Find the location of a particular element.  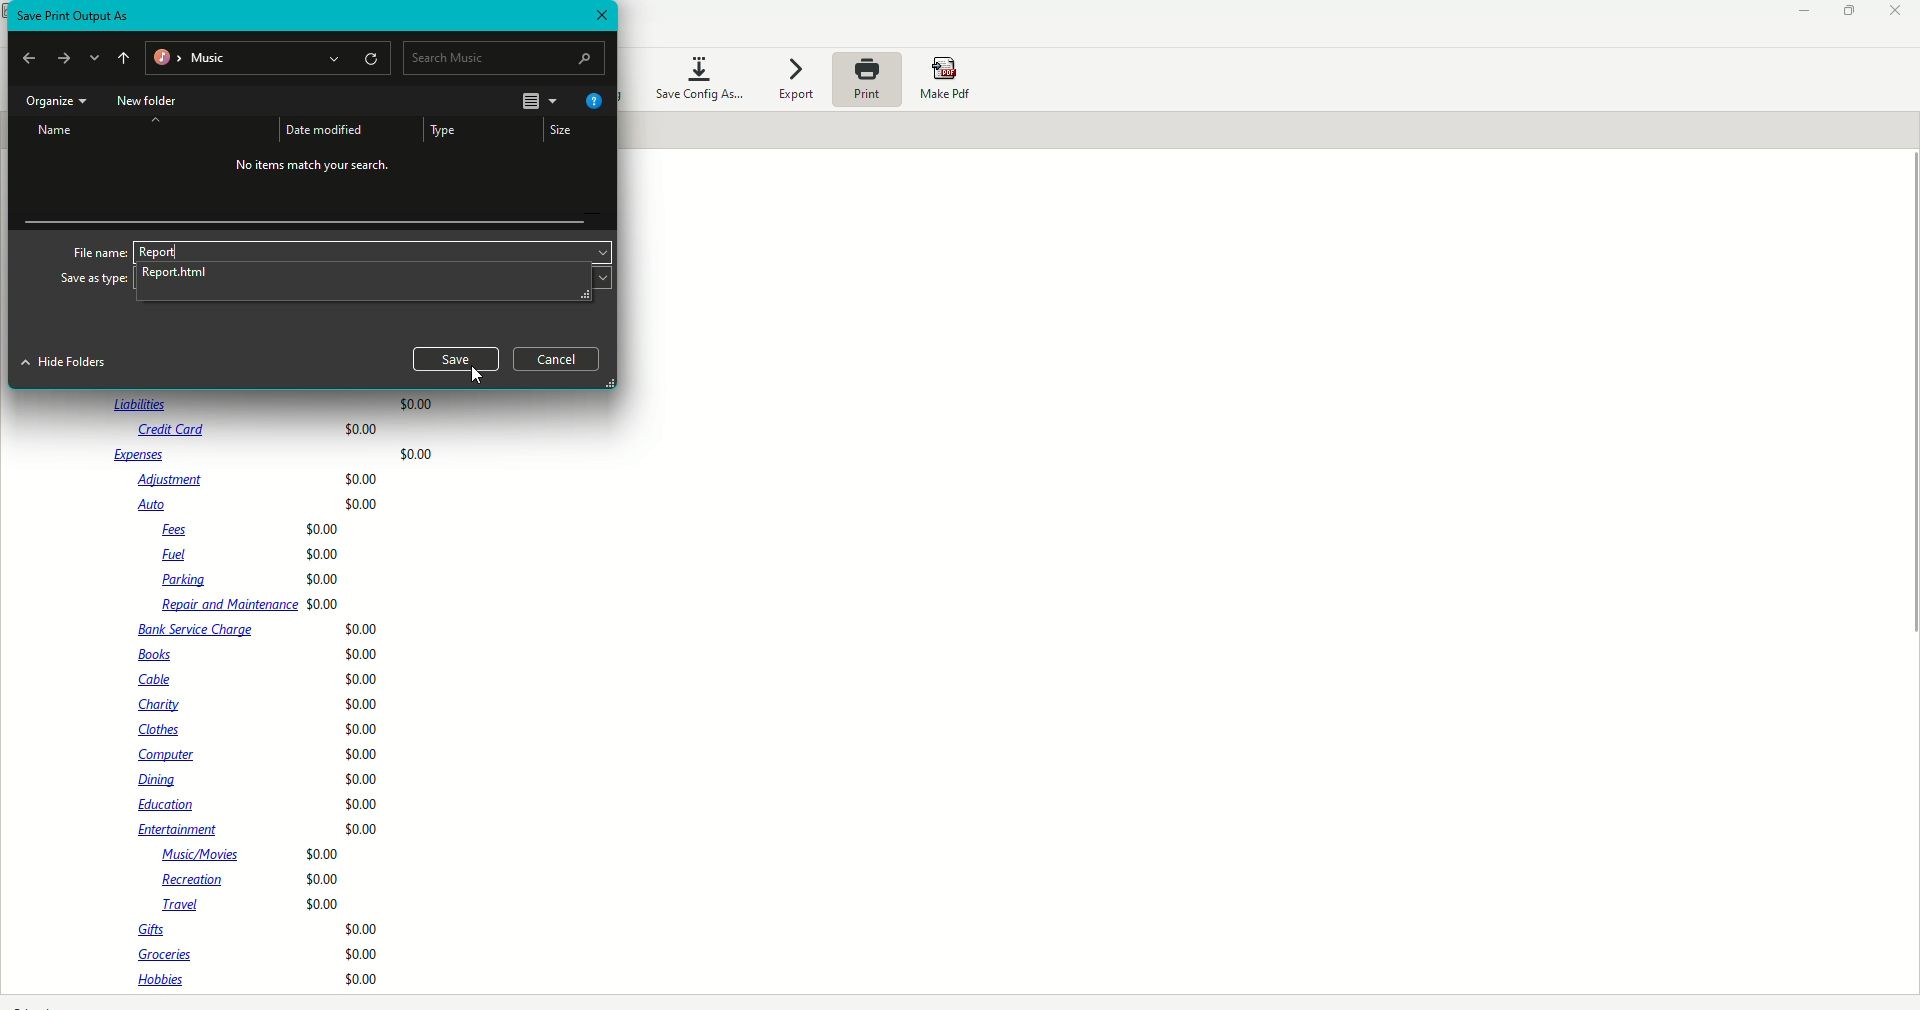

View is located at coordinates (537, 100).